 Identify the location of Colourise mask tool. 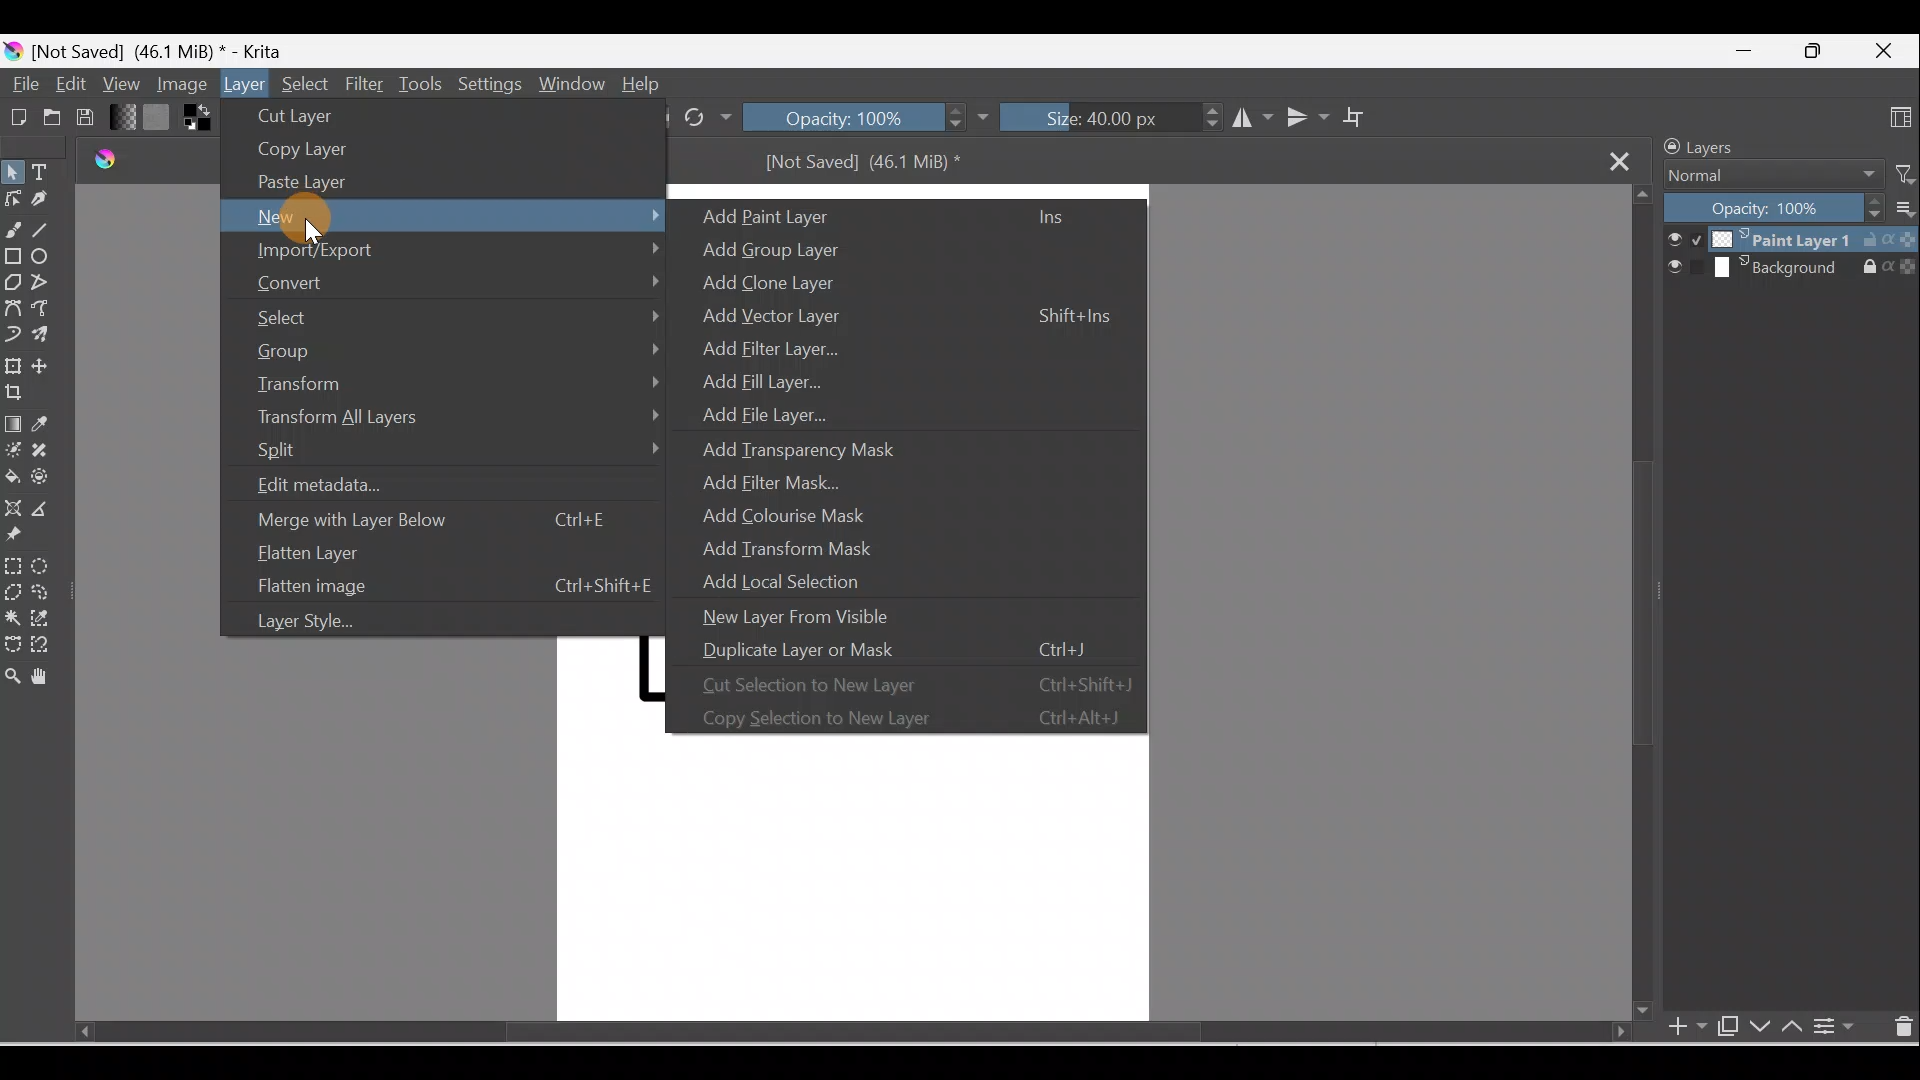
(14, 450).